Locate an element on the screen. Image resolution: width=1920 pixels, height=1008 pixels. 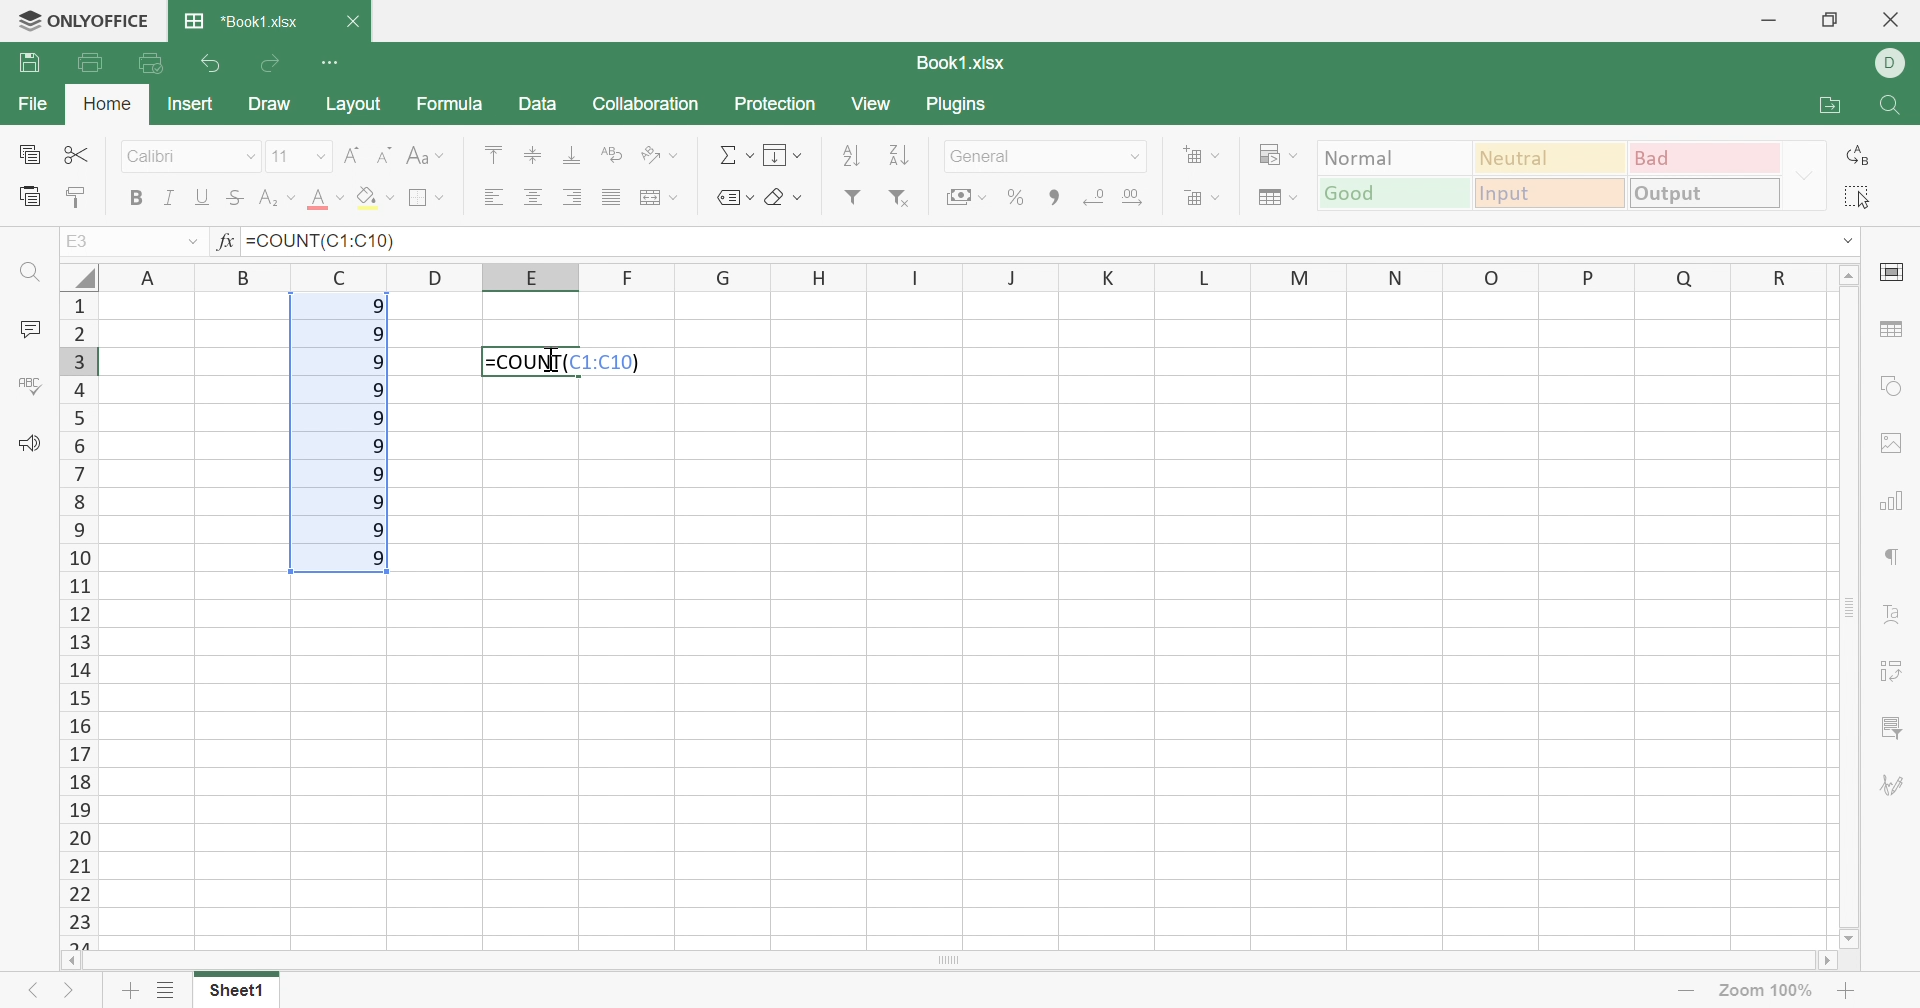
Scroll Right is located at coordinates (1829, 963).